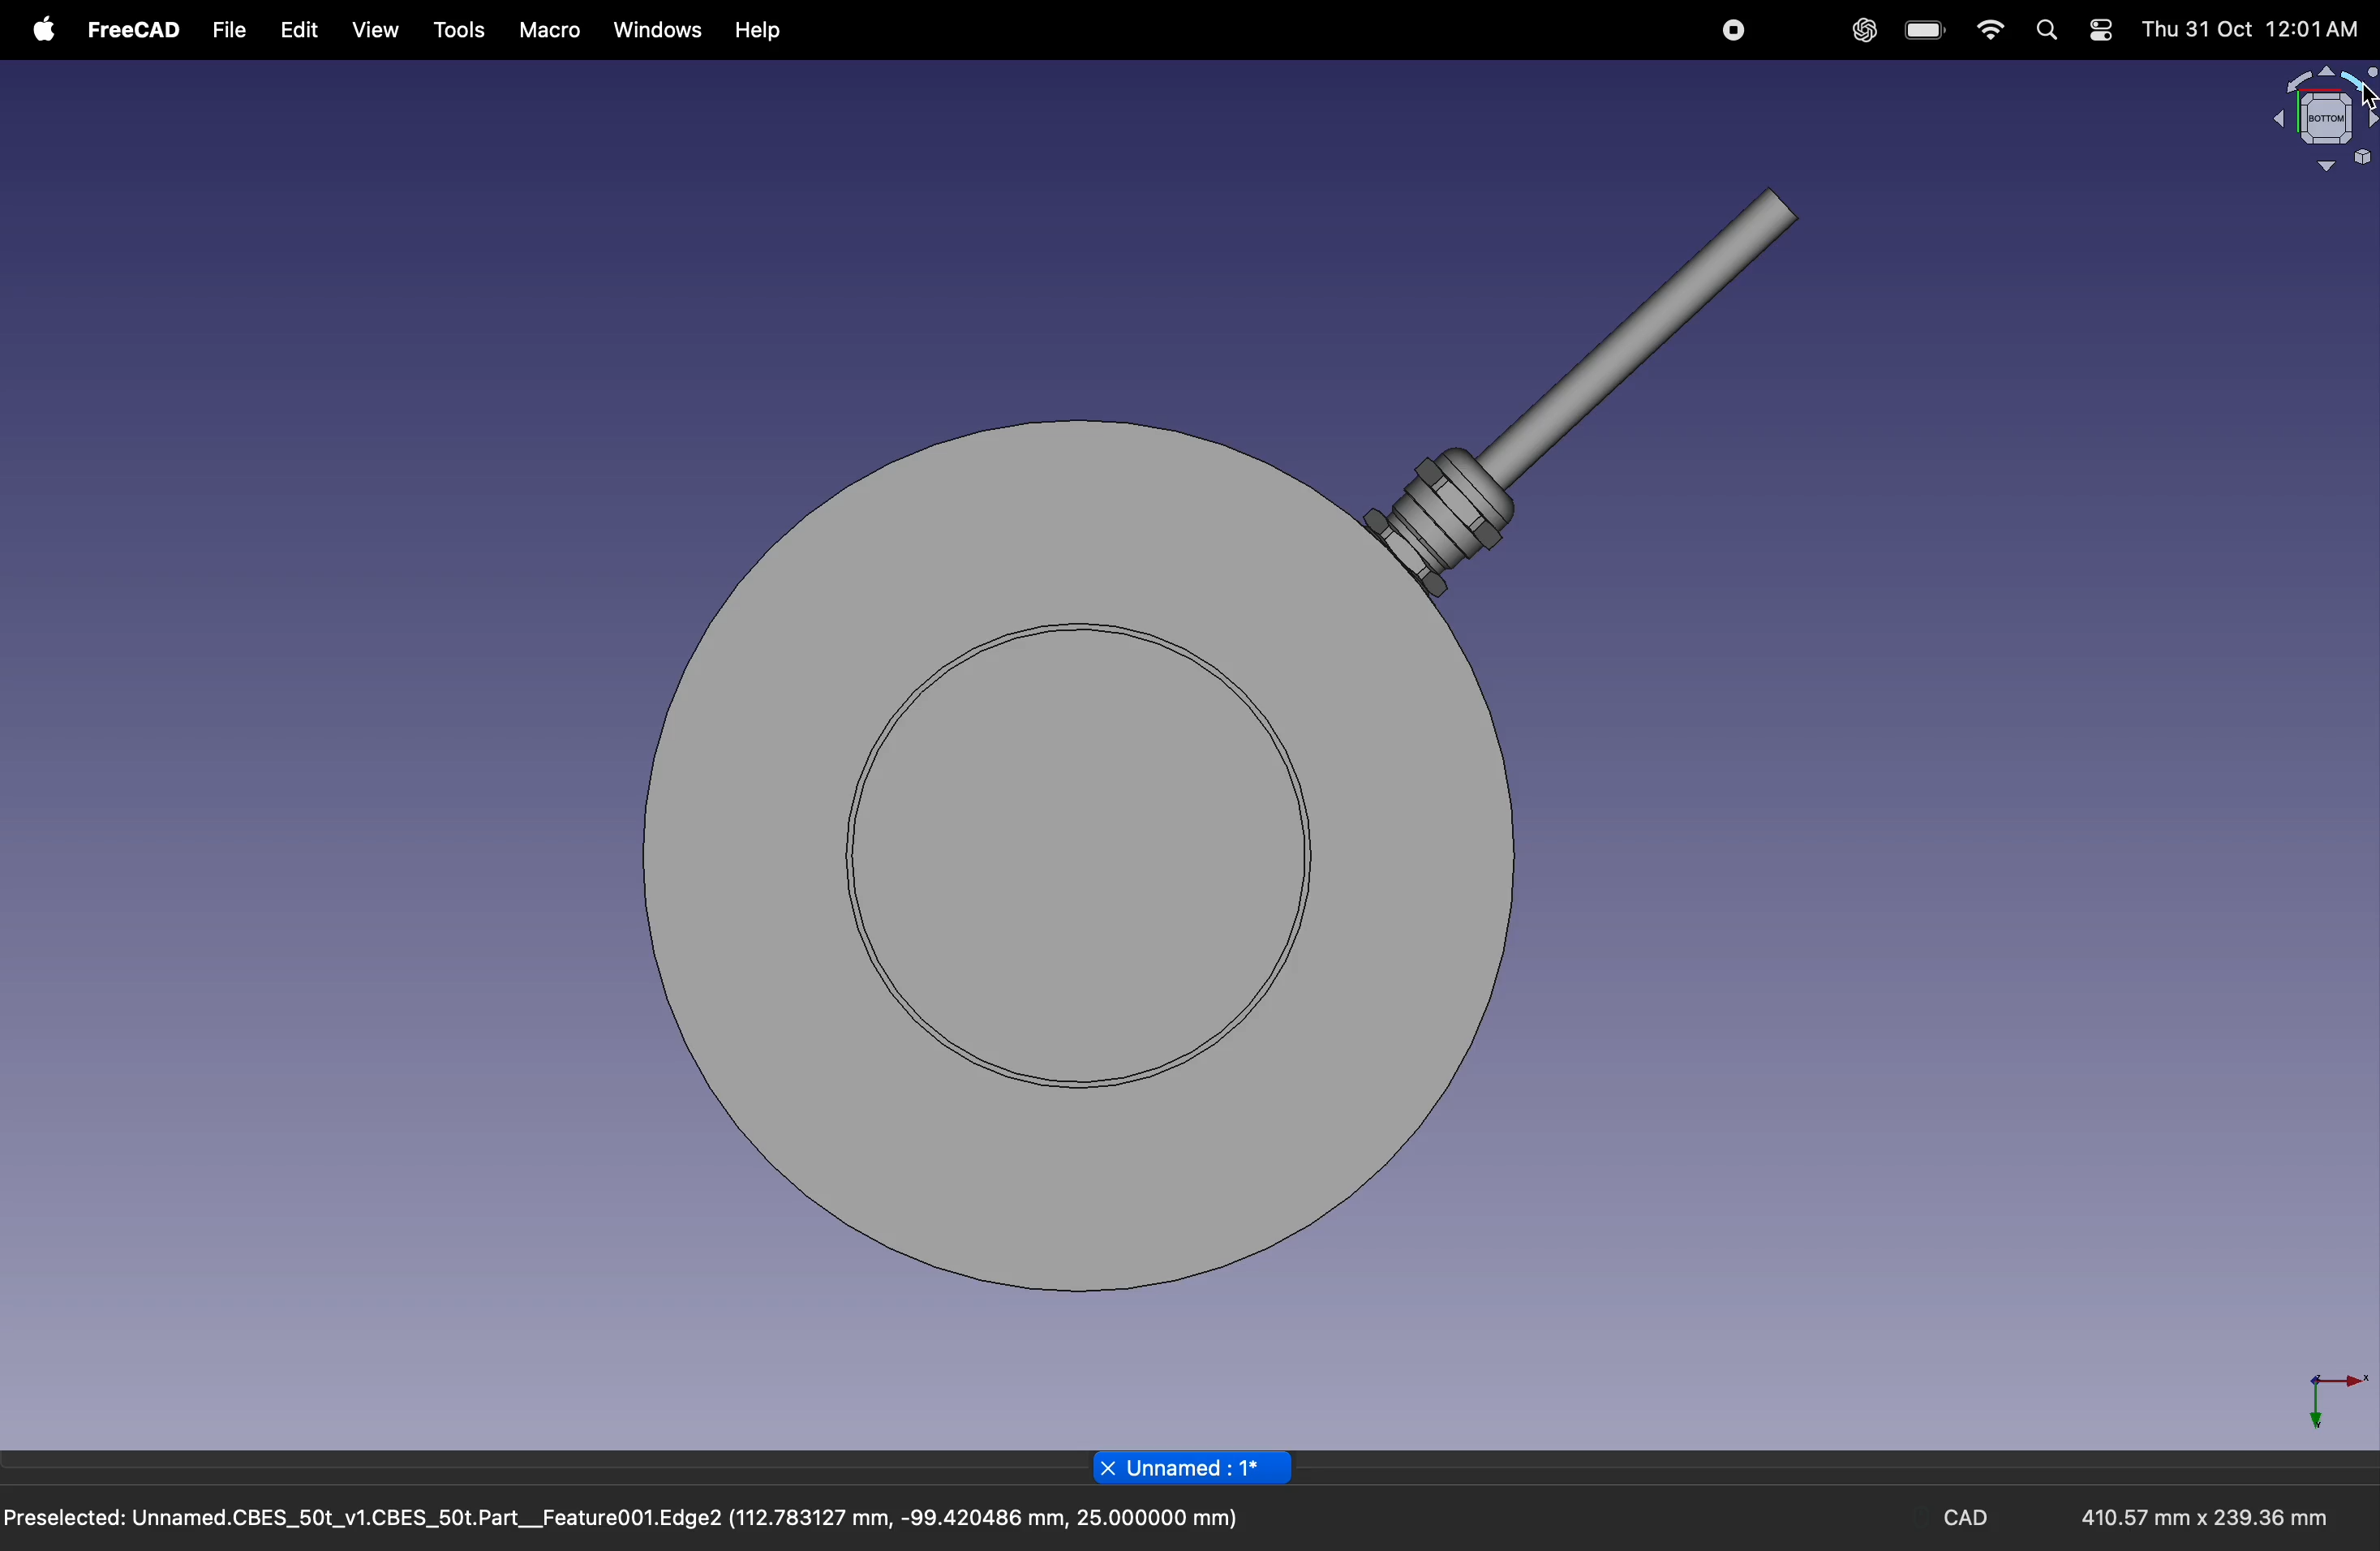 The height and width of the screenshot is (1551, 2380). Describe the element at coordinates (372, 29) in the screenshot. I see `view` at that location.